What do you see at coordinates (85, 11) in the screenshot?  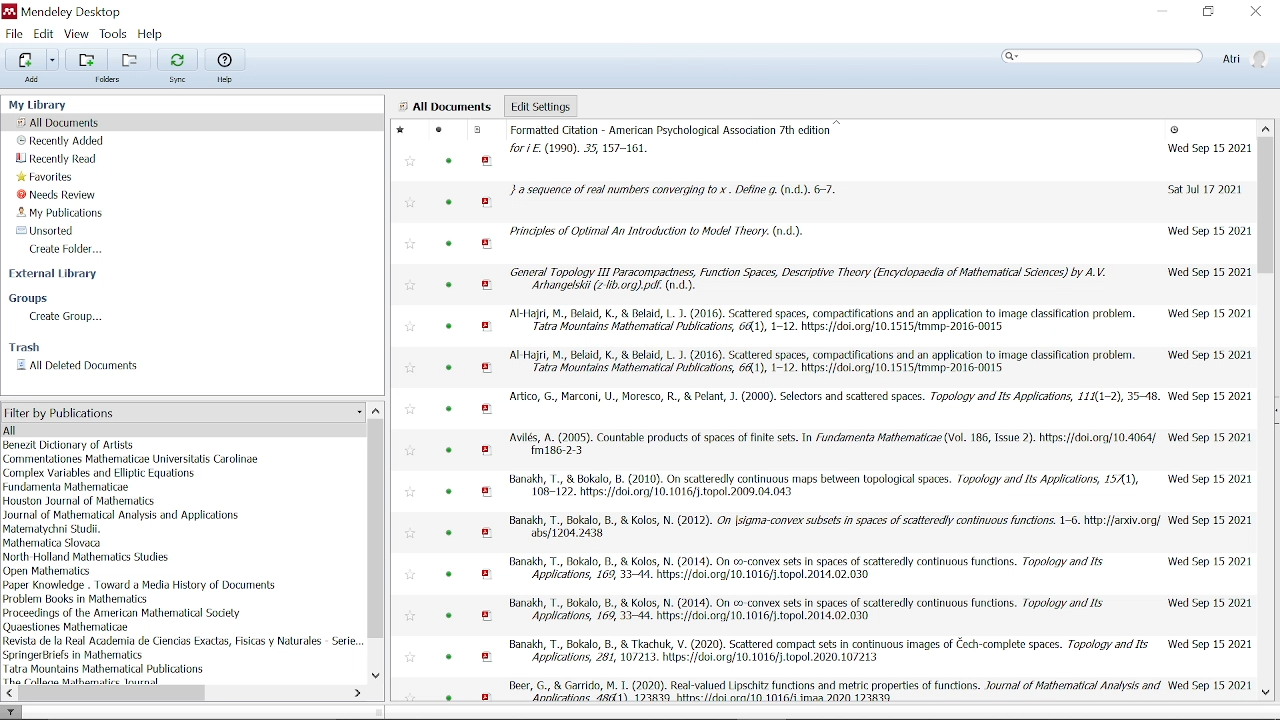 I see `Mendeley` at bounding box center [85, 11].